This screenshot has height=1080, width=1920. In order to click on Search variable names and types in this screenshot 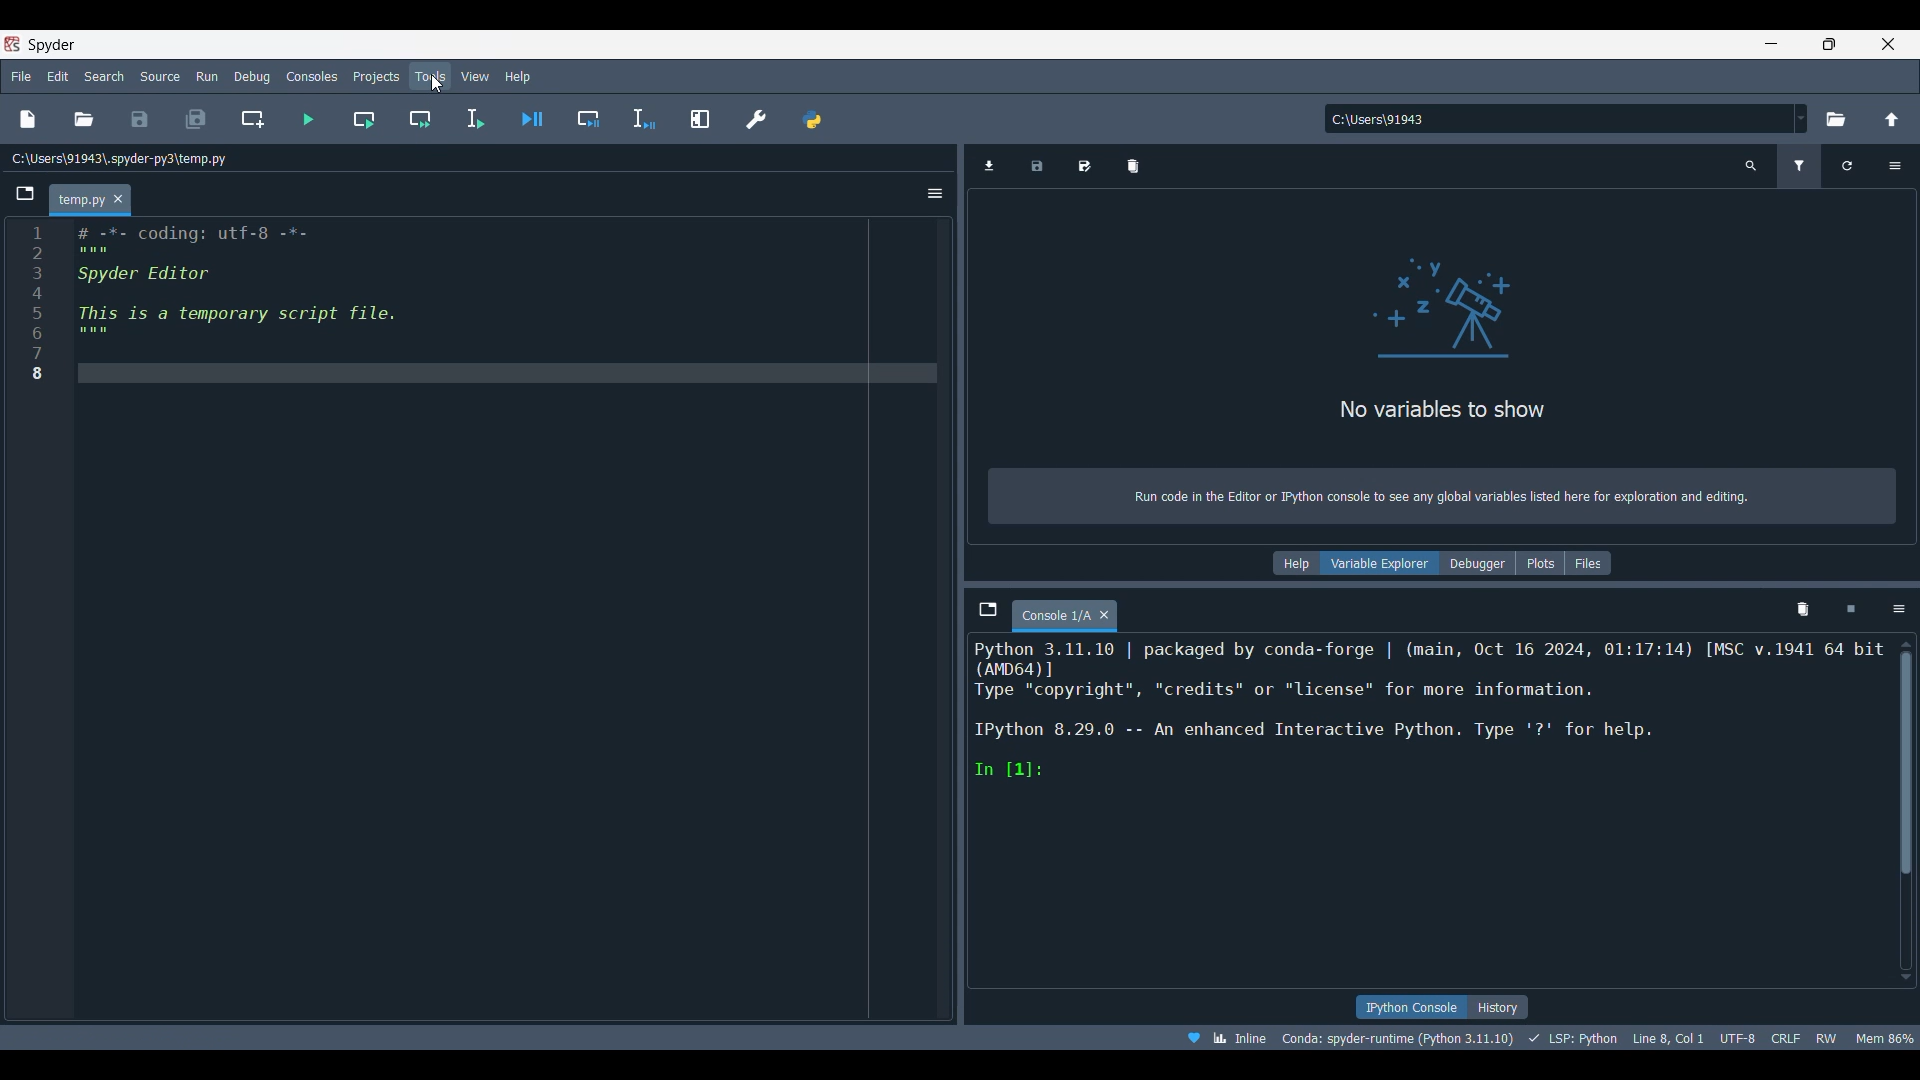, I will do `click(1752, 166)`.